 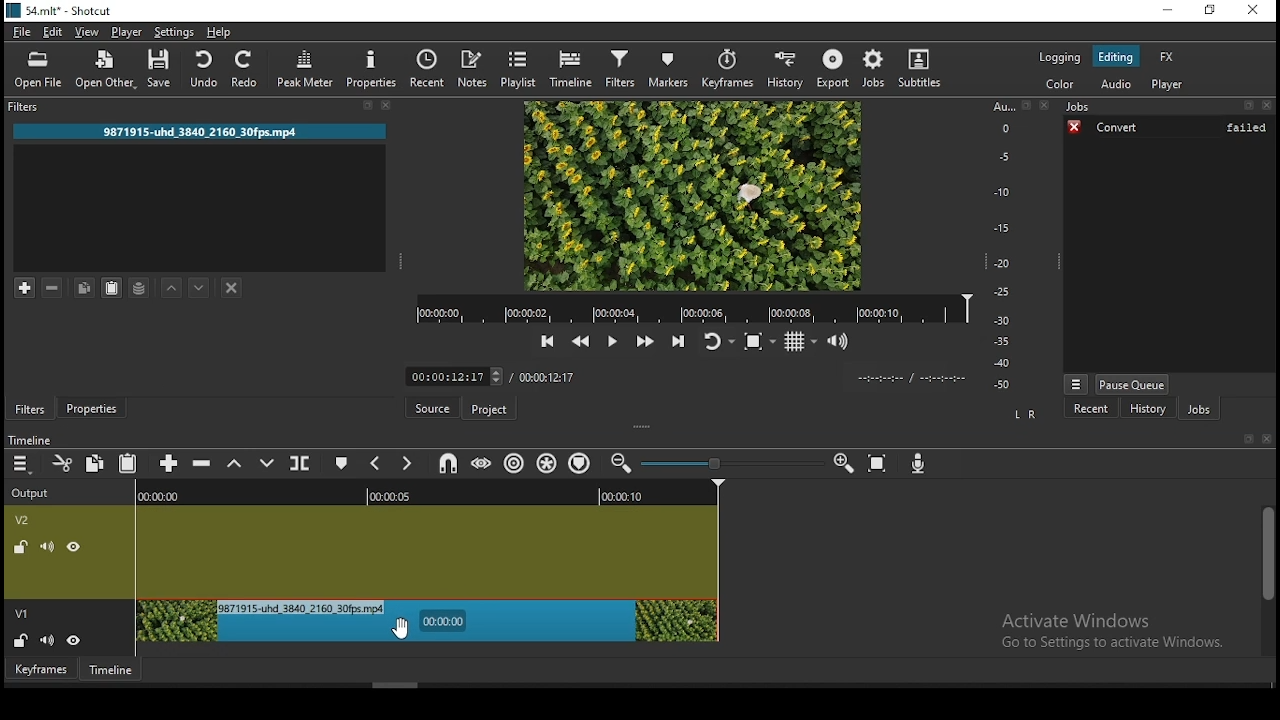 What do you see at coordinates (490, 410) in the screenshot?
I see `project` at bounding box center [490, 410].